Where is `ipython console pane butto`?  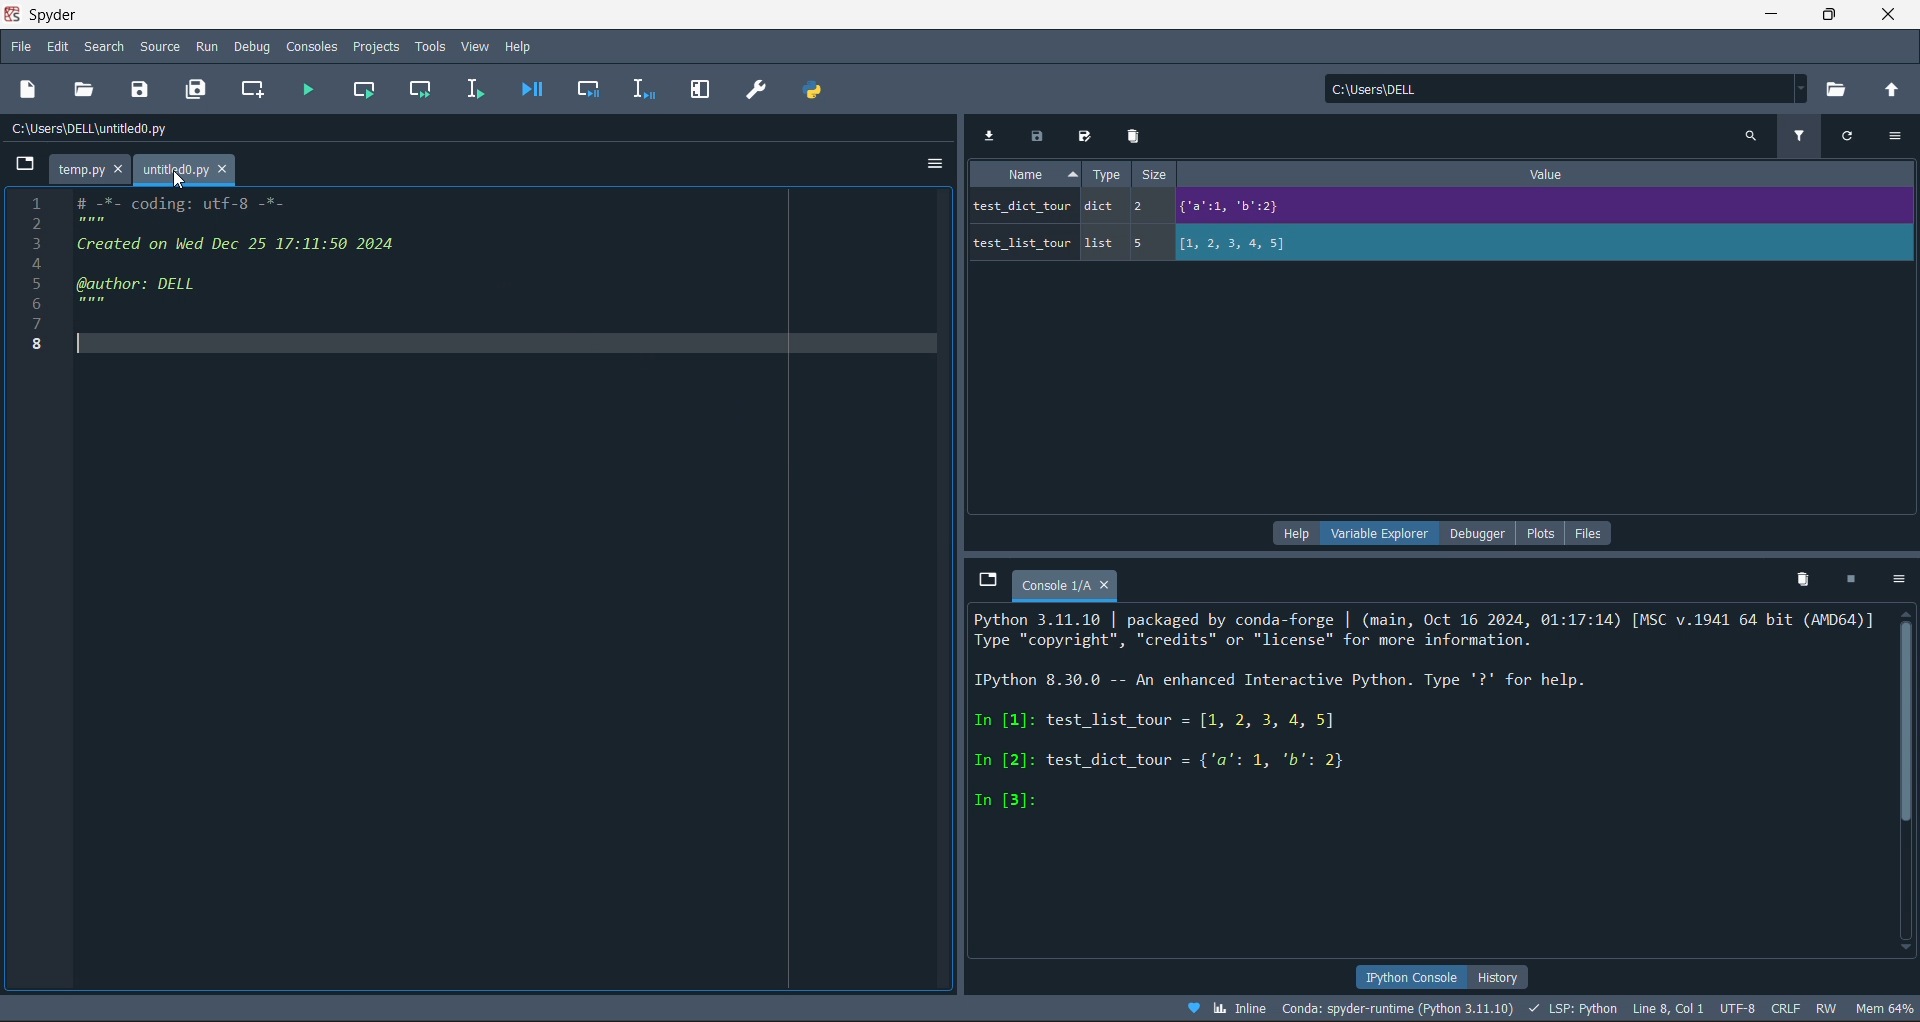 ipython console pane butto is located at coordinates (1409, 977).